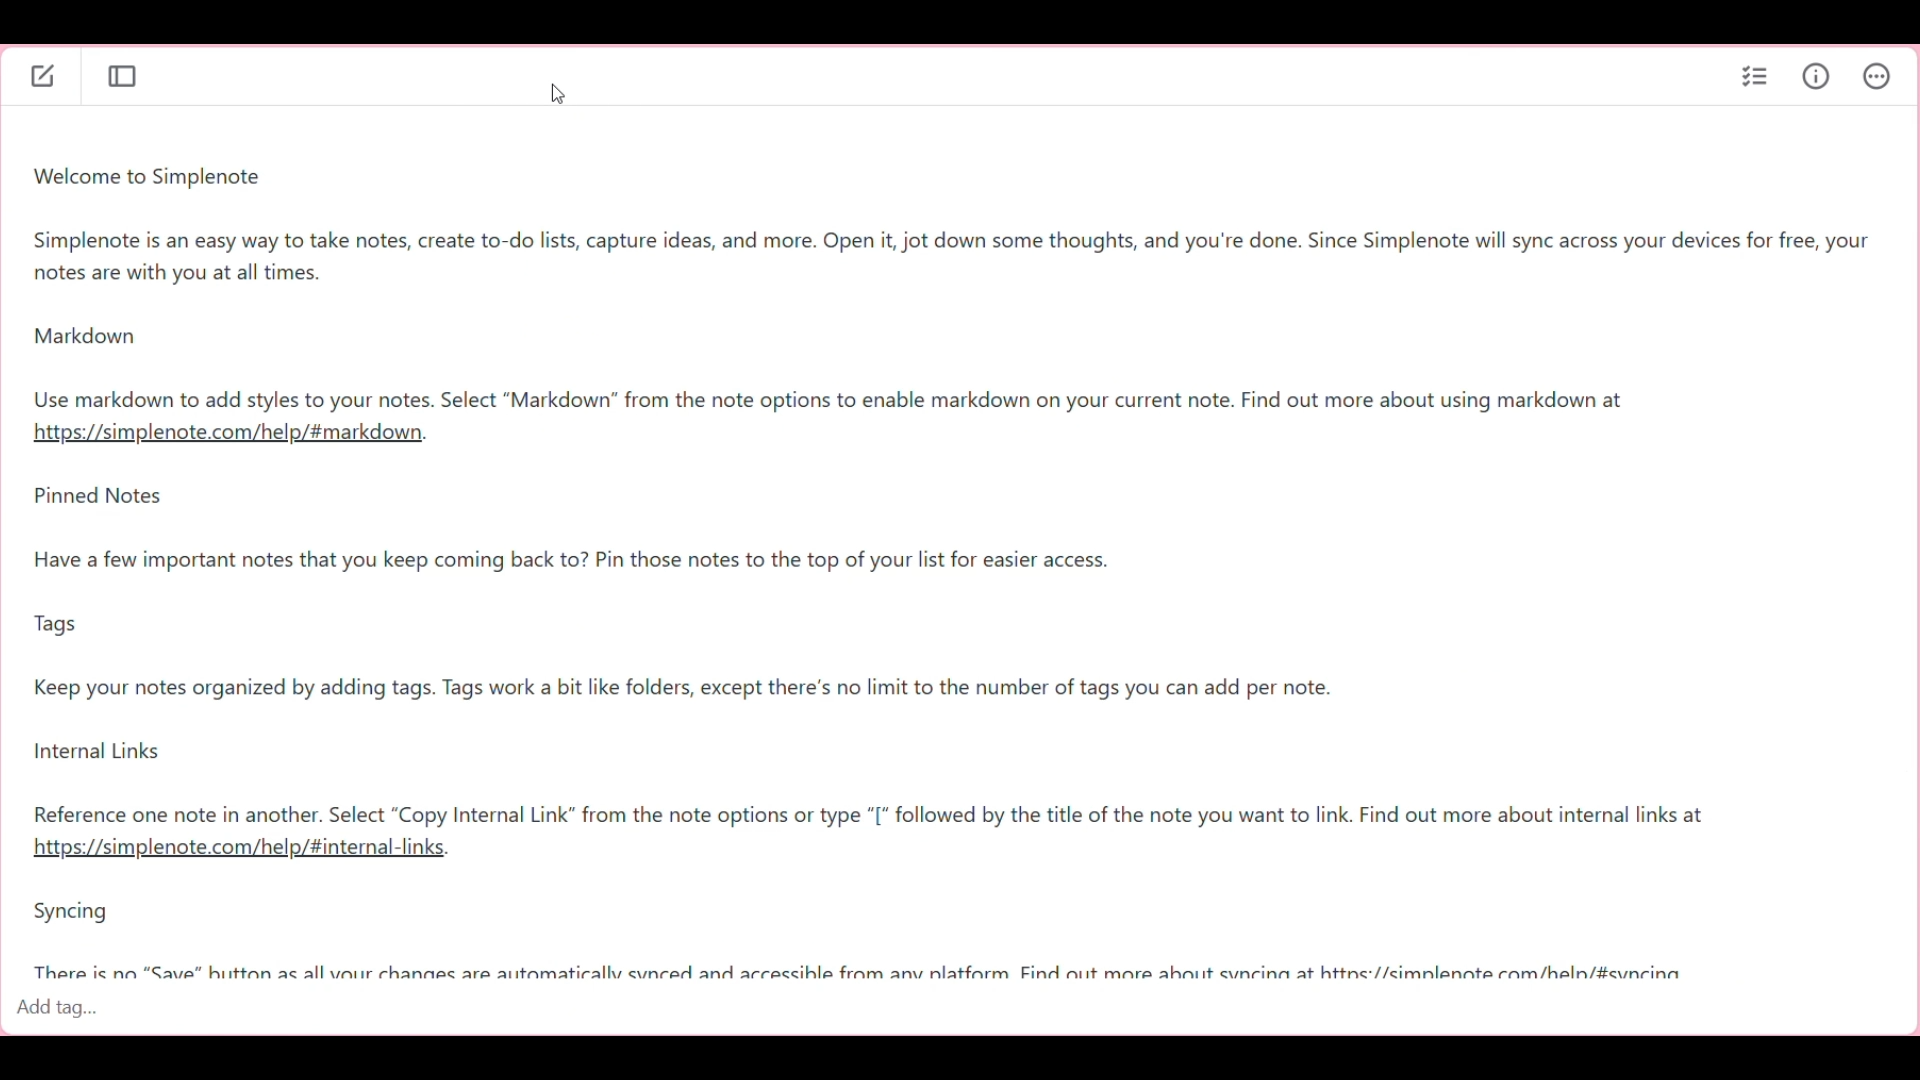  What do you see at coordinates (227, 438) in the screenshot?
I see `link1` at bounding box center [227, 438].